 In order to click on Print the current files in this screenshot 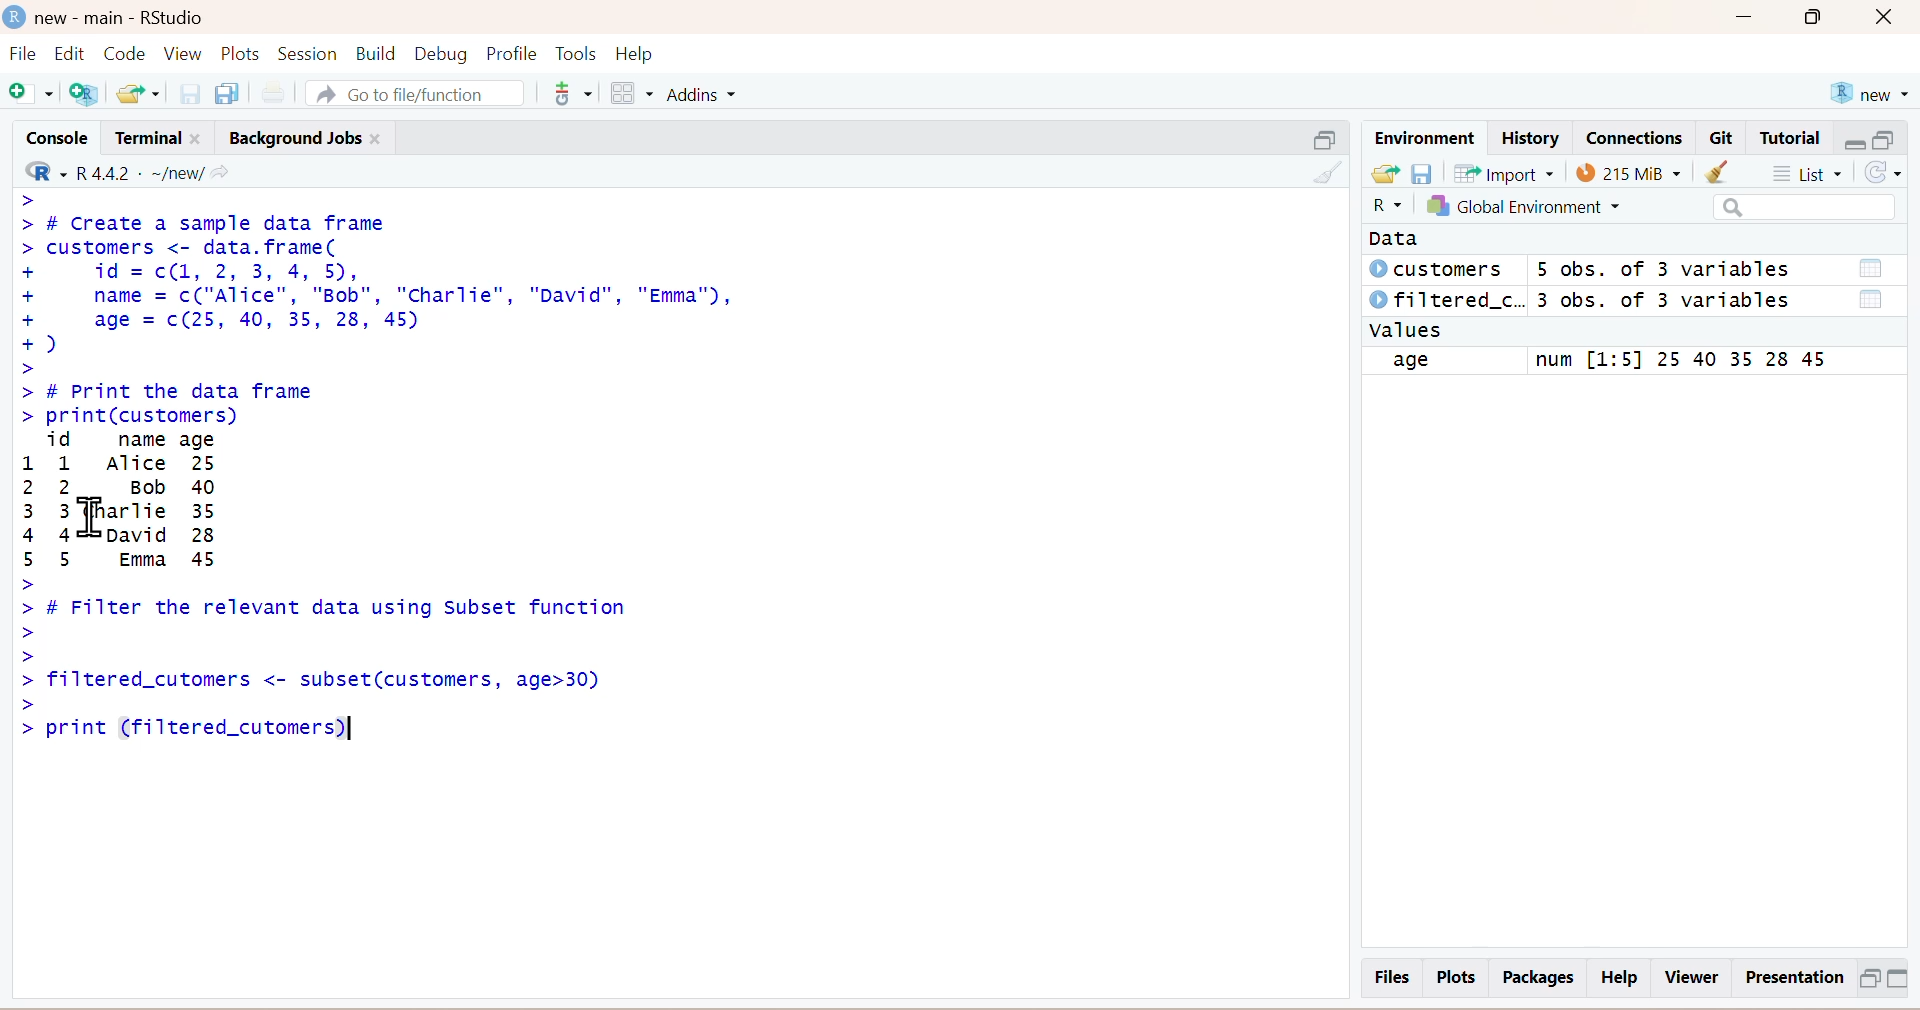, I will do `click(271, 91)`.